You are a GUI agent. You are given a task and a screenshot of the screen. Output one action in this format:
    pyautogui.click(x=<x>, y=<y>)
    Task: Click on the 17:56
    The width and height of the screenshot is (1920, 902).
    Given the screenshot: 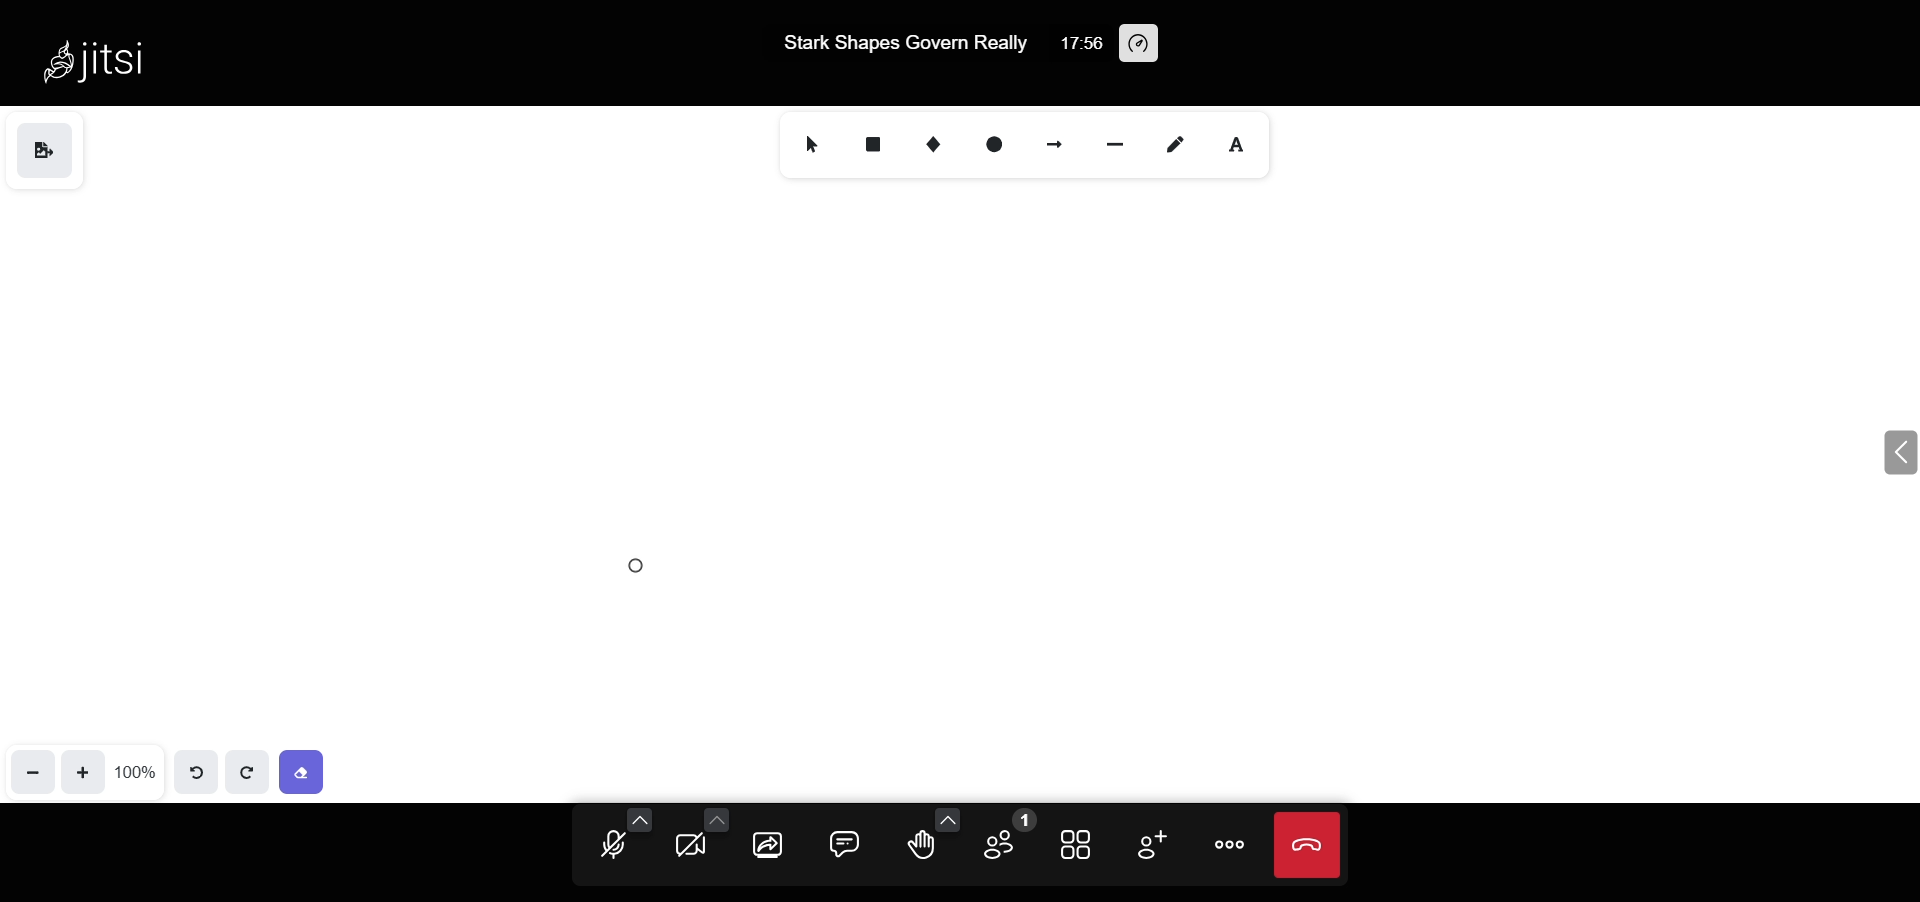 What is the action you would take?
    pyautogui.click(x=1078, y=43)
    